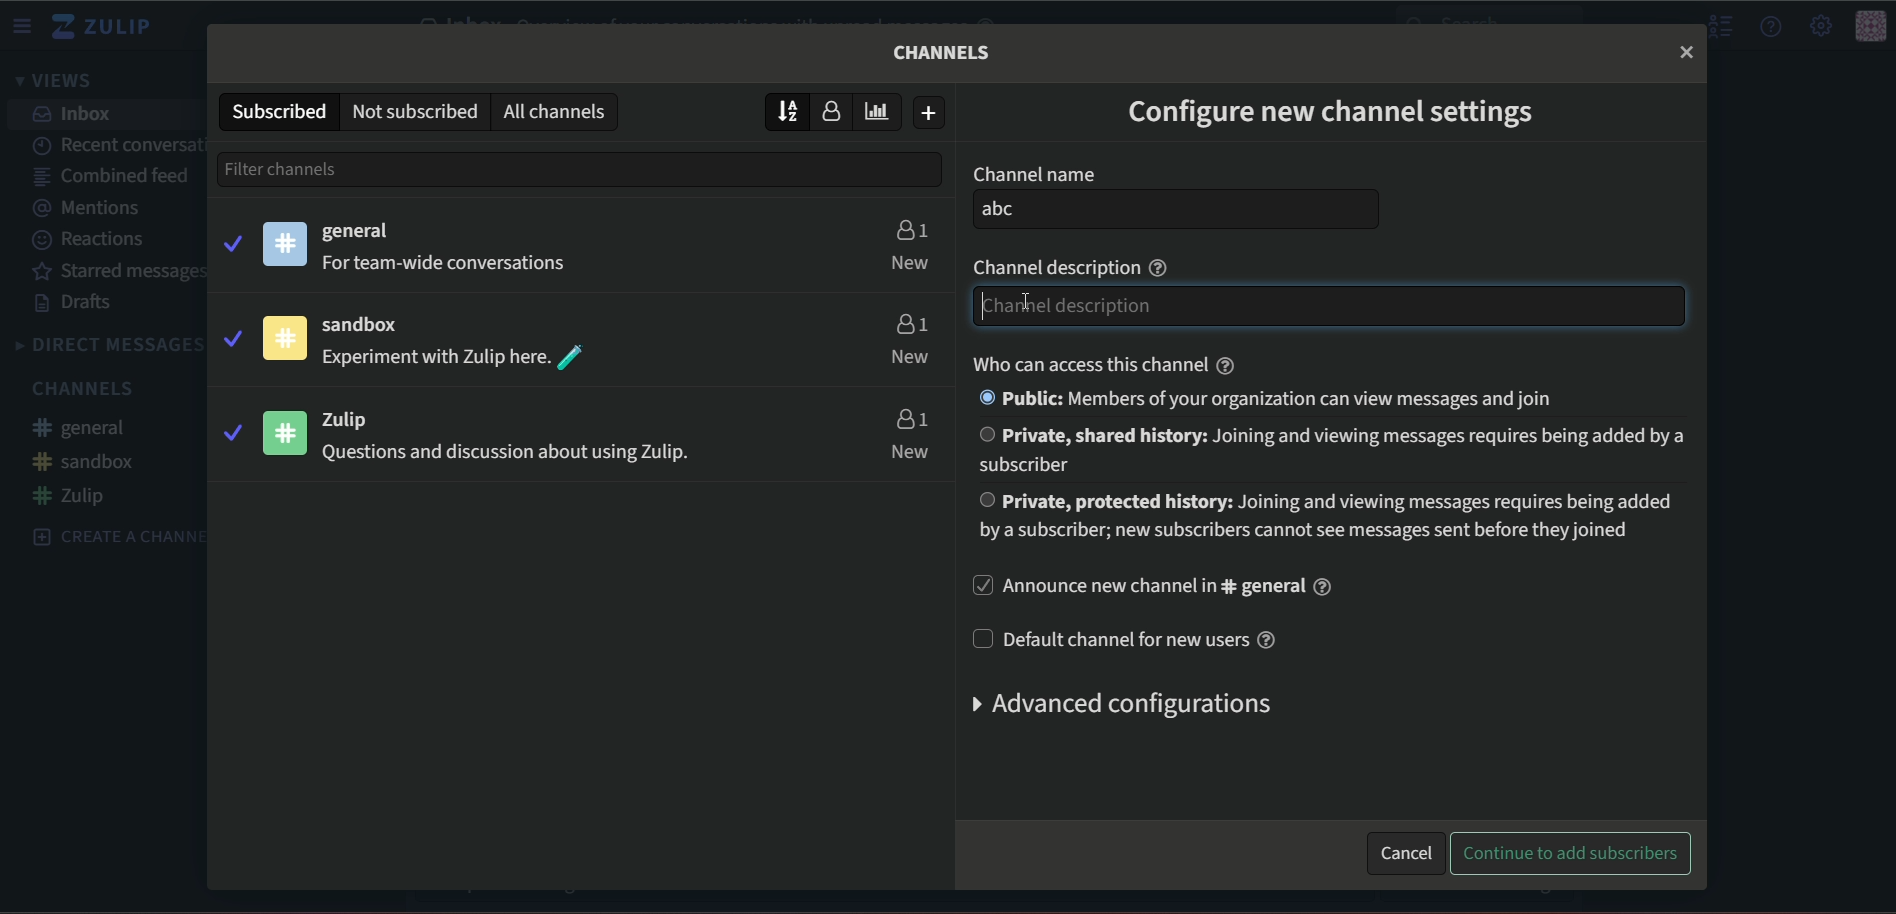 This screenshot has width=1896, height=914. I want to click on Private, protected history: Joining and viewing messages requires being addedby a subscriber; new subscribers cannot see messages sent before they joined, so click(1330, 518).